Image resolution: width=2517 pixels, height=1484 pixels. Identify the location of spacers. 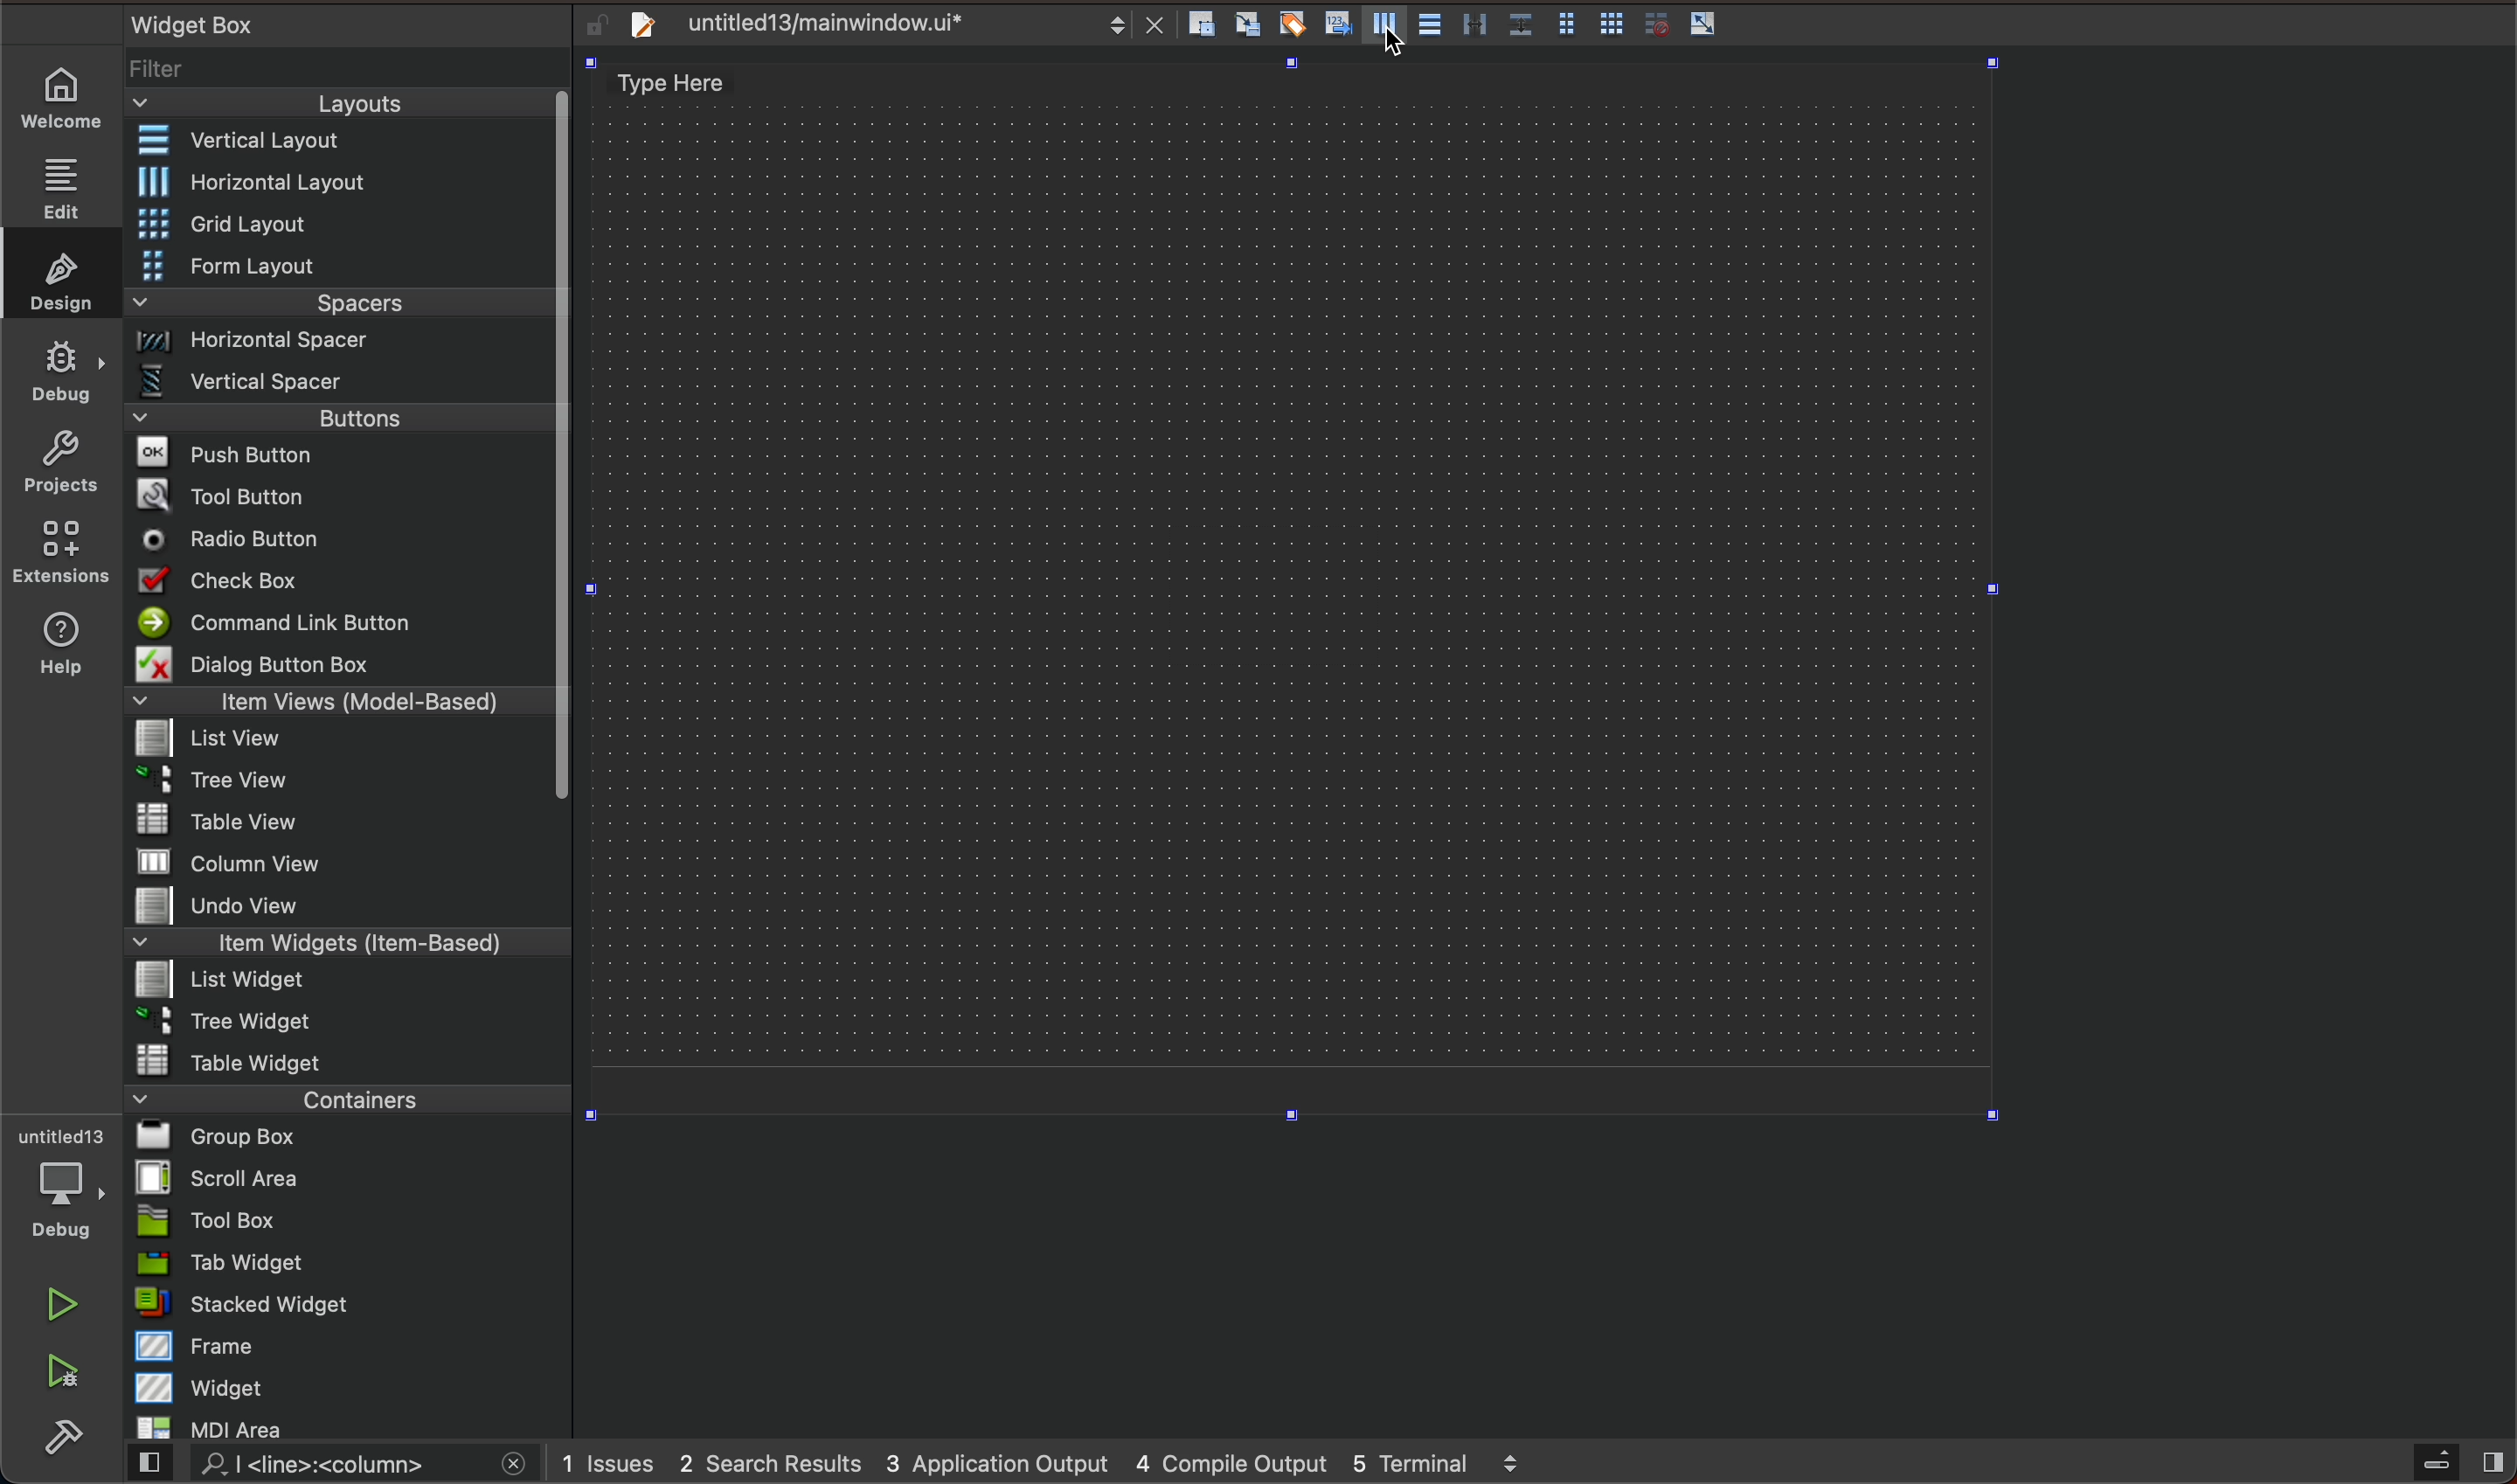
(339, 304).